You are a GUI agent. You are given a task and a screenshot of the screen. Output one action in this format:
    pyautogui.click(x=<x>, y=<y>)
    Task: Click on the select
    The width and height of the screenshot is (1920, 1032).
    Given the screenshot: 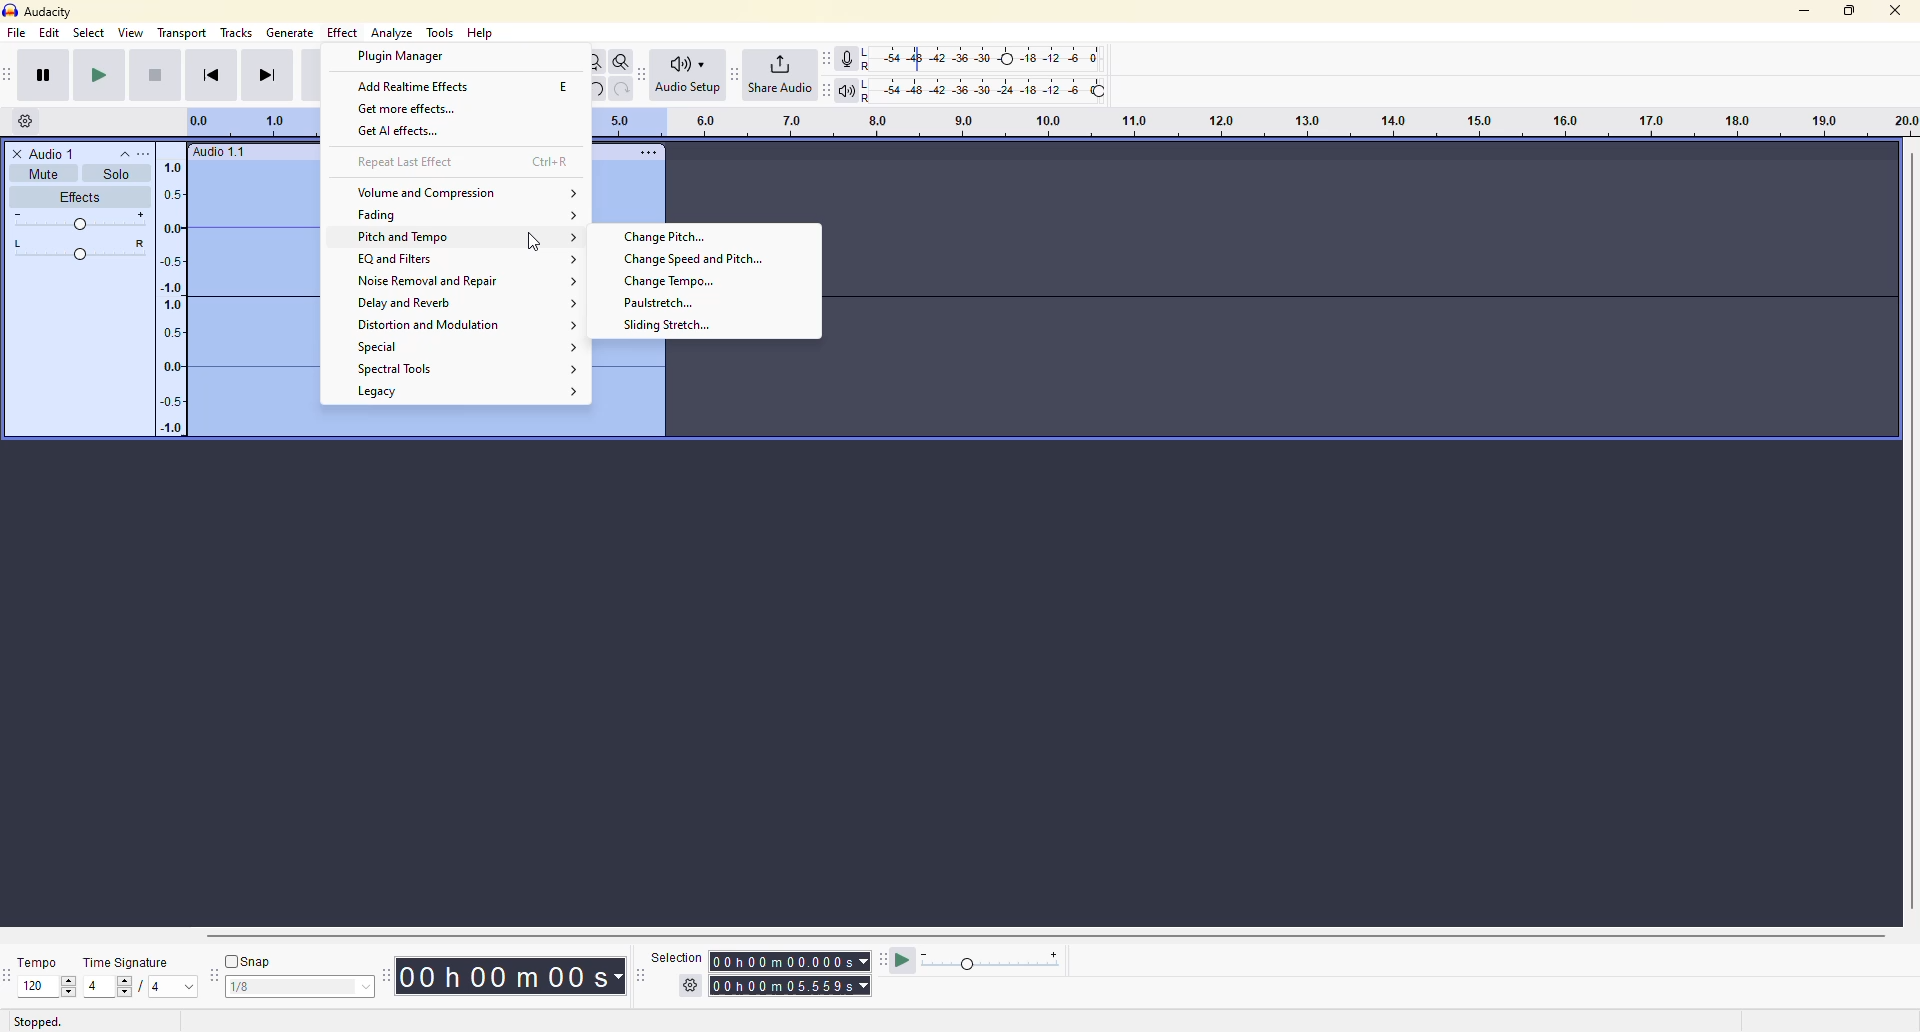 What is the action you would take?
    pyautogui.click(x=128, y=987)
    